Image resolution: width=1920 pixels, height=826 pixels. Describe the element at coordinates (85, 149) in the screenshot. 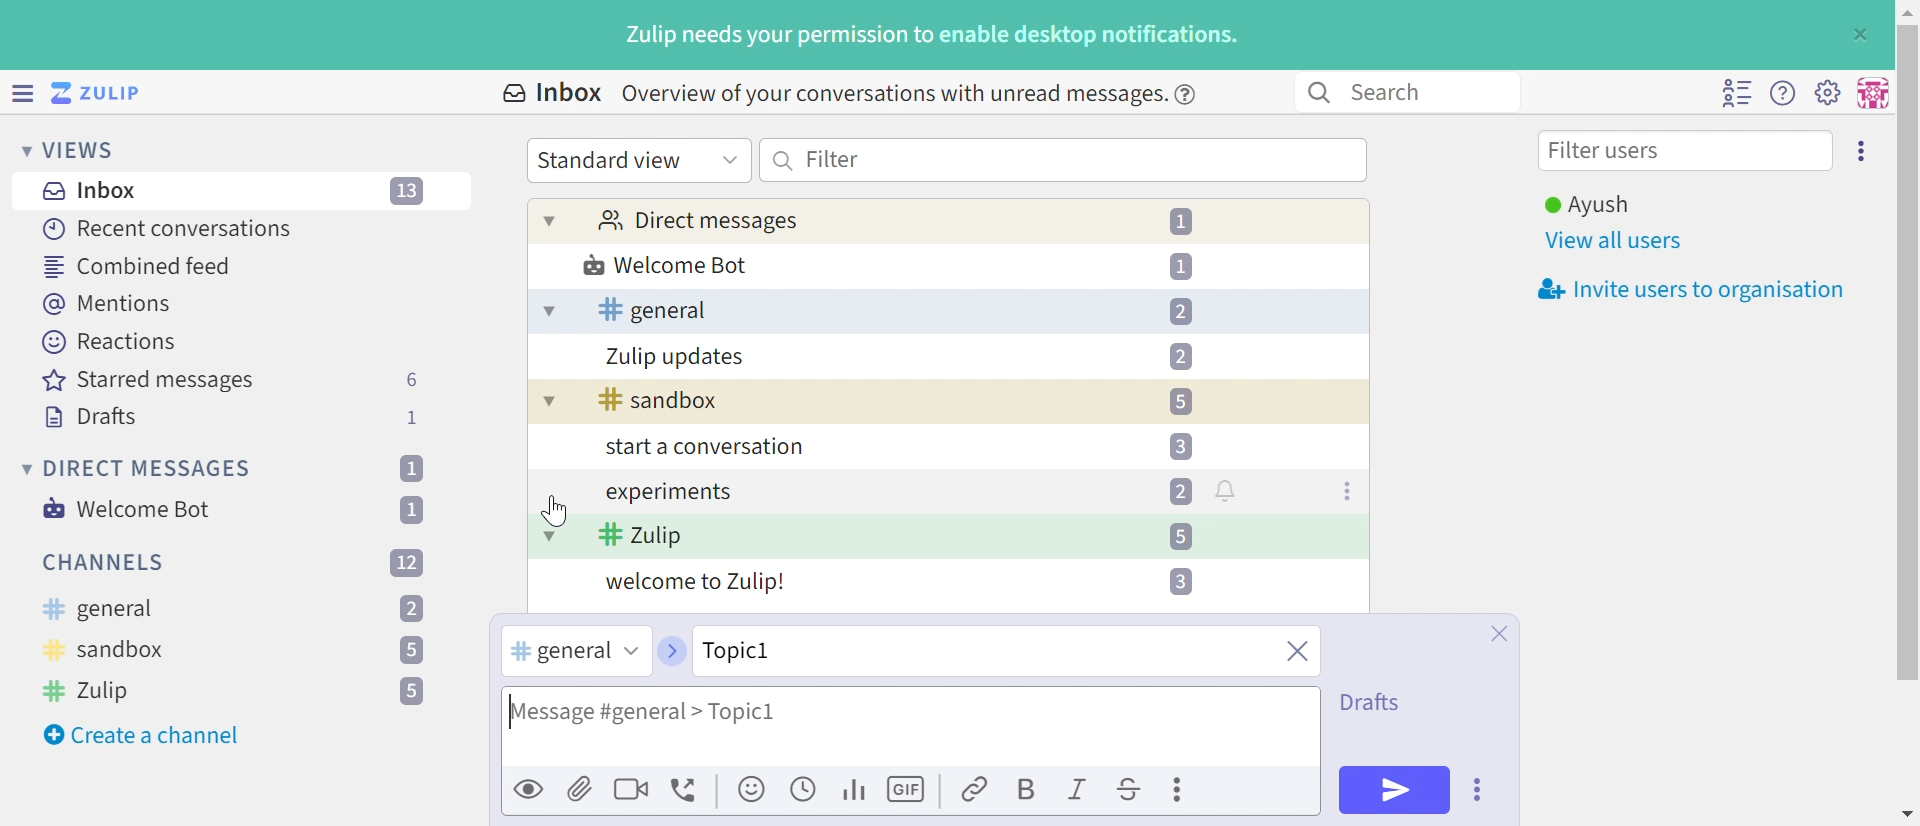

I see `VIEWS` at that location.